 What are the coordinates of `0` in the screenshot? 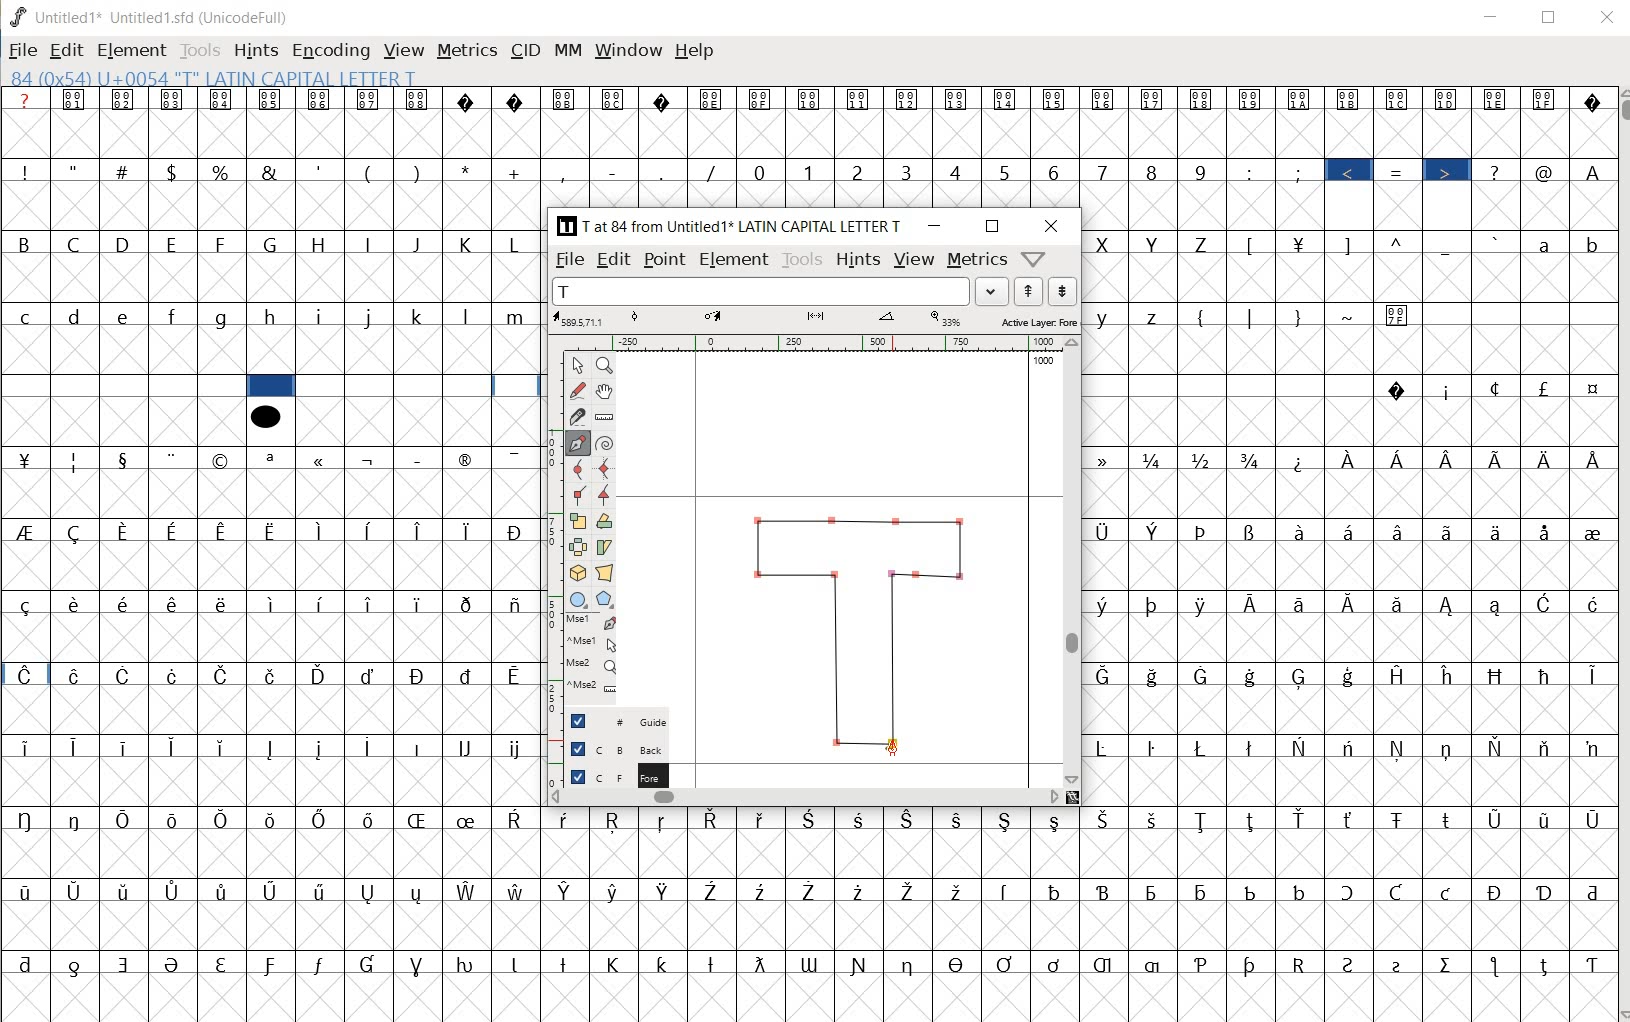 It's located at (762, 172).